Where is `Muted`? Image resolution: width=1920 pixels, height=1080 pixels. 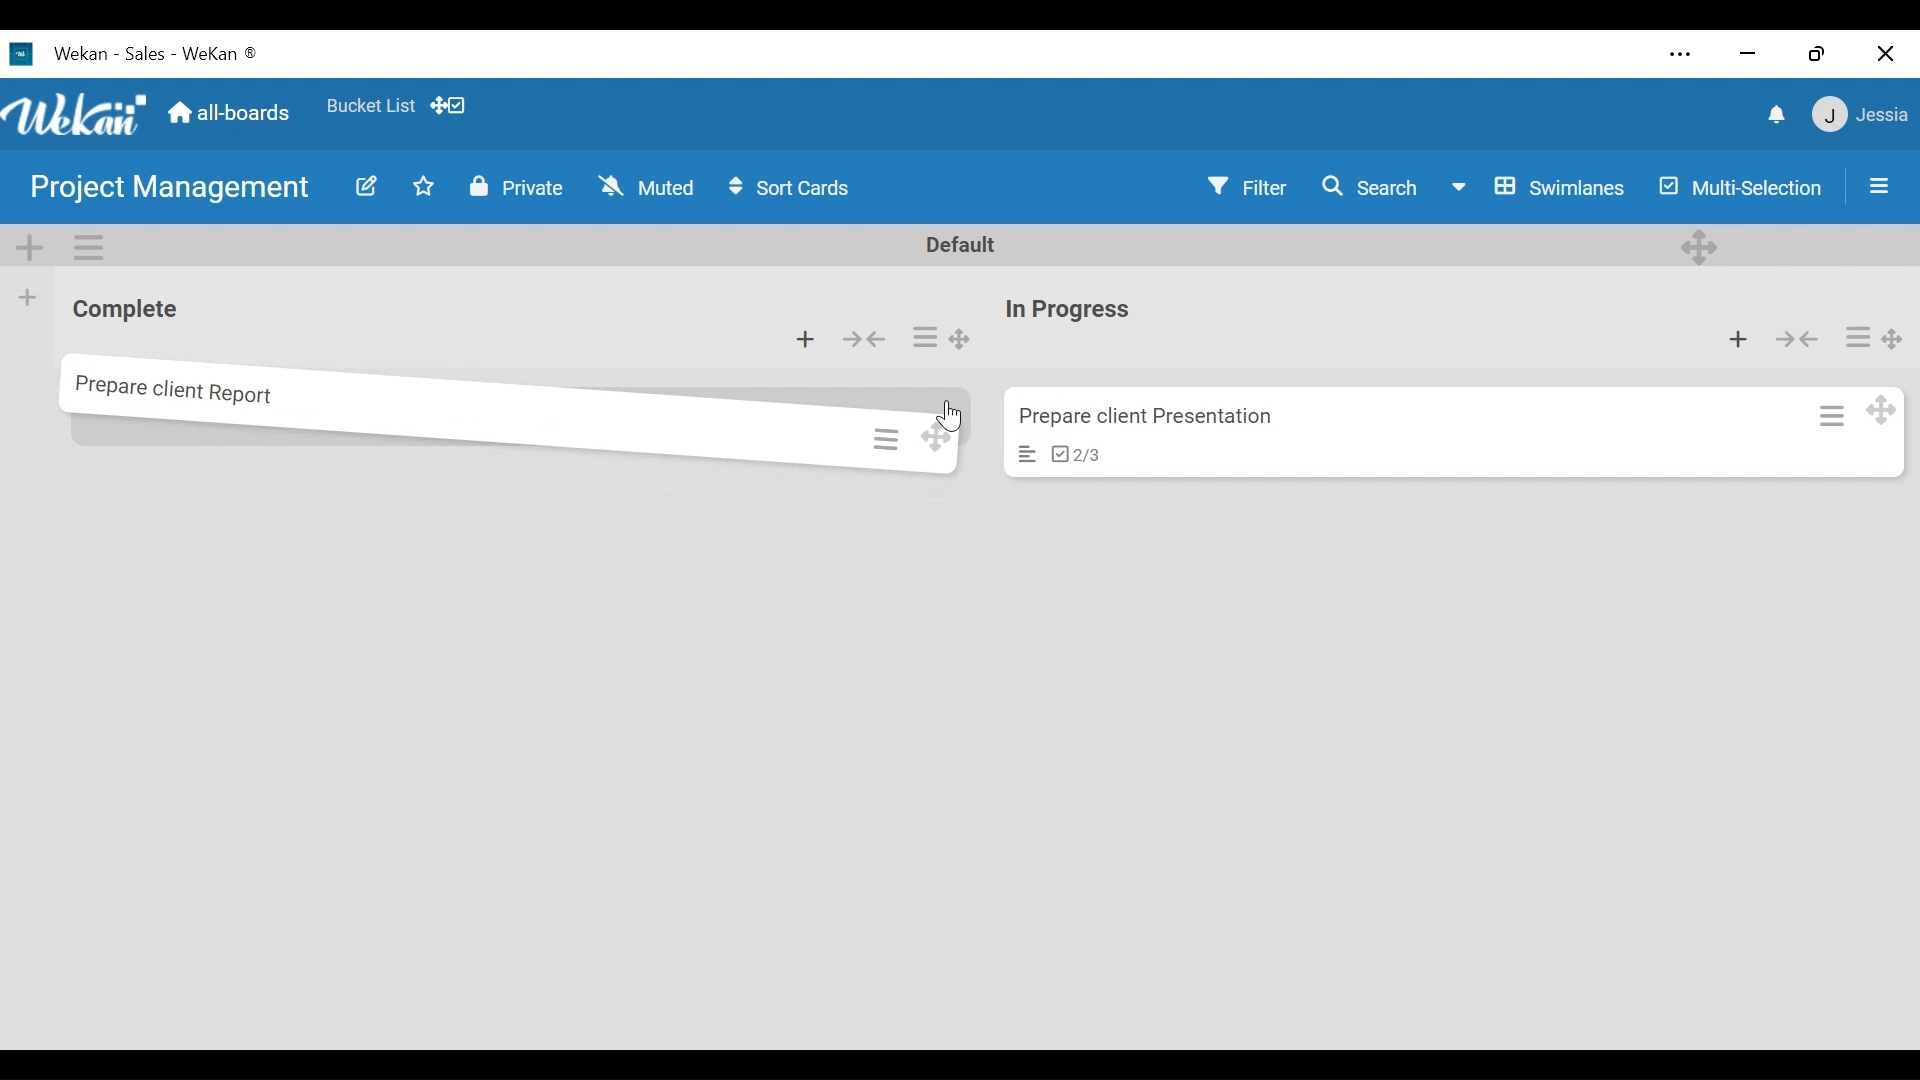
Muted is located at coordinates (641, 185).